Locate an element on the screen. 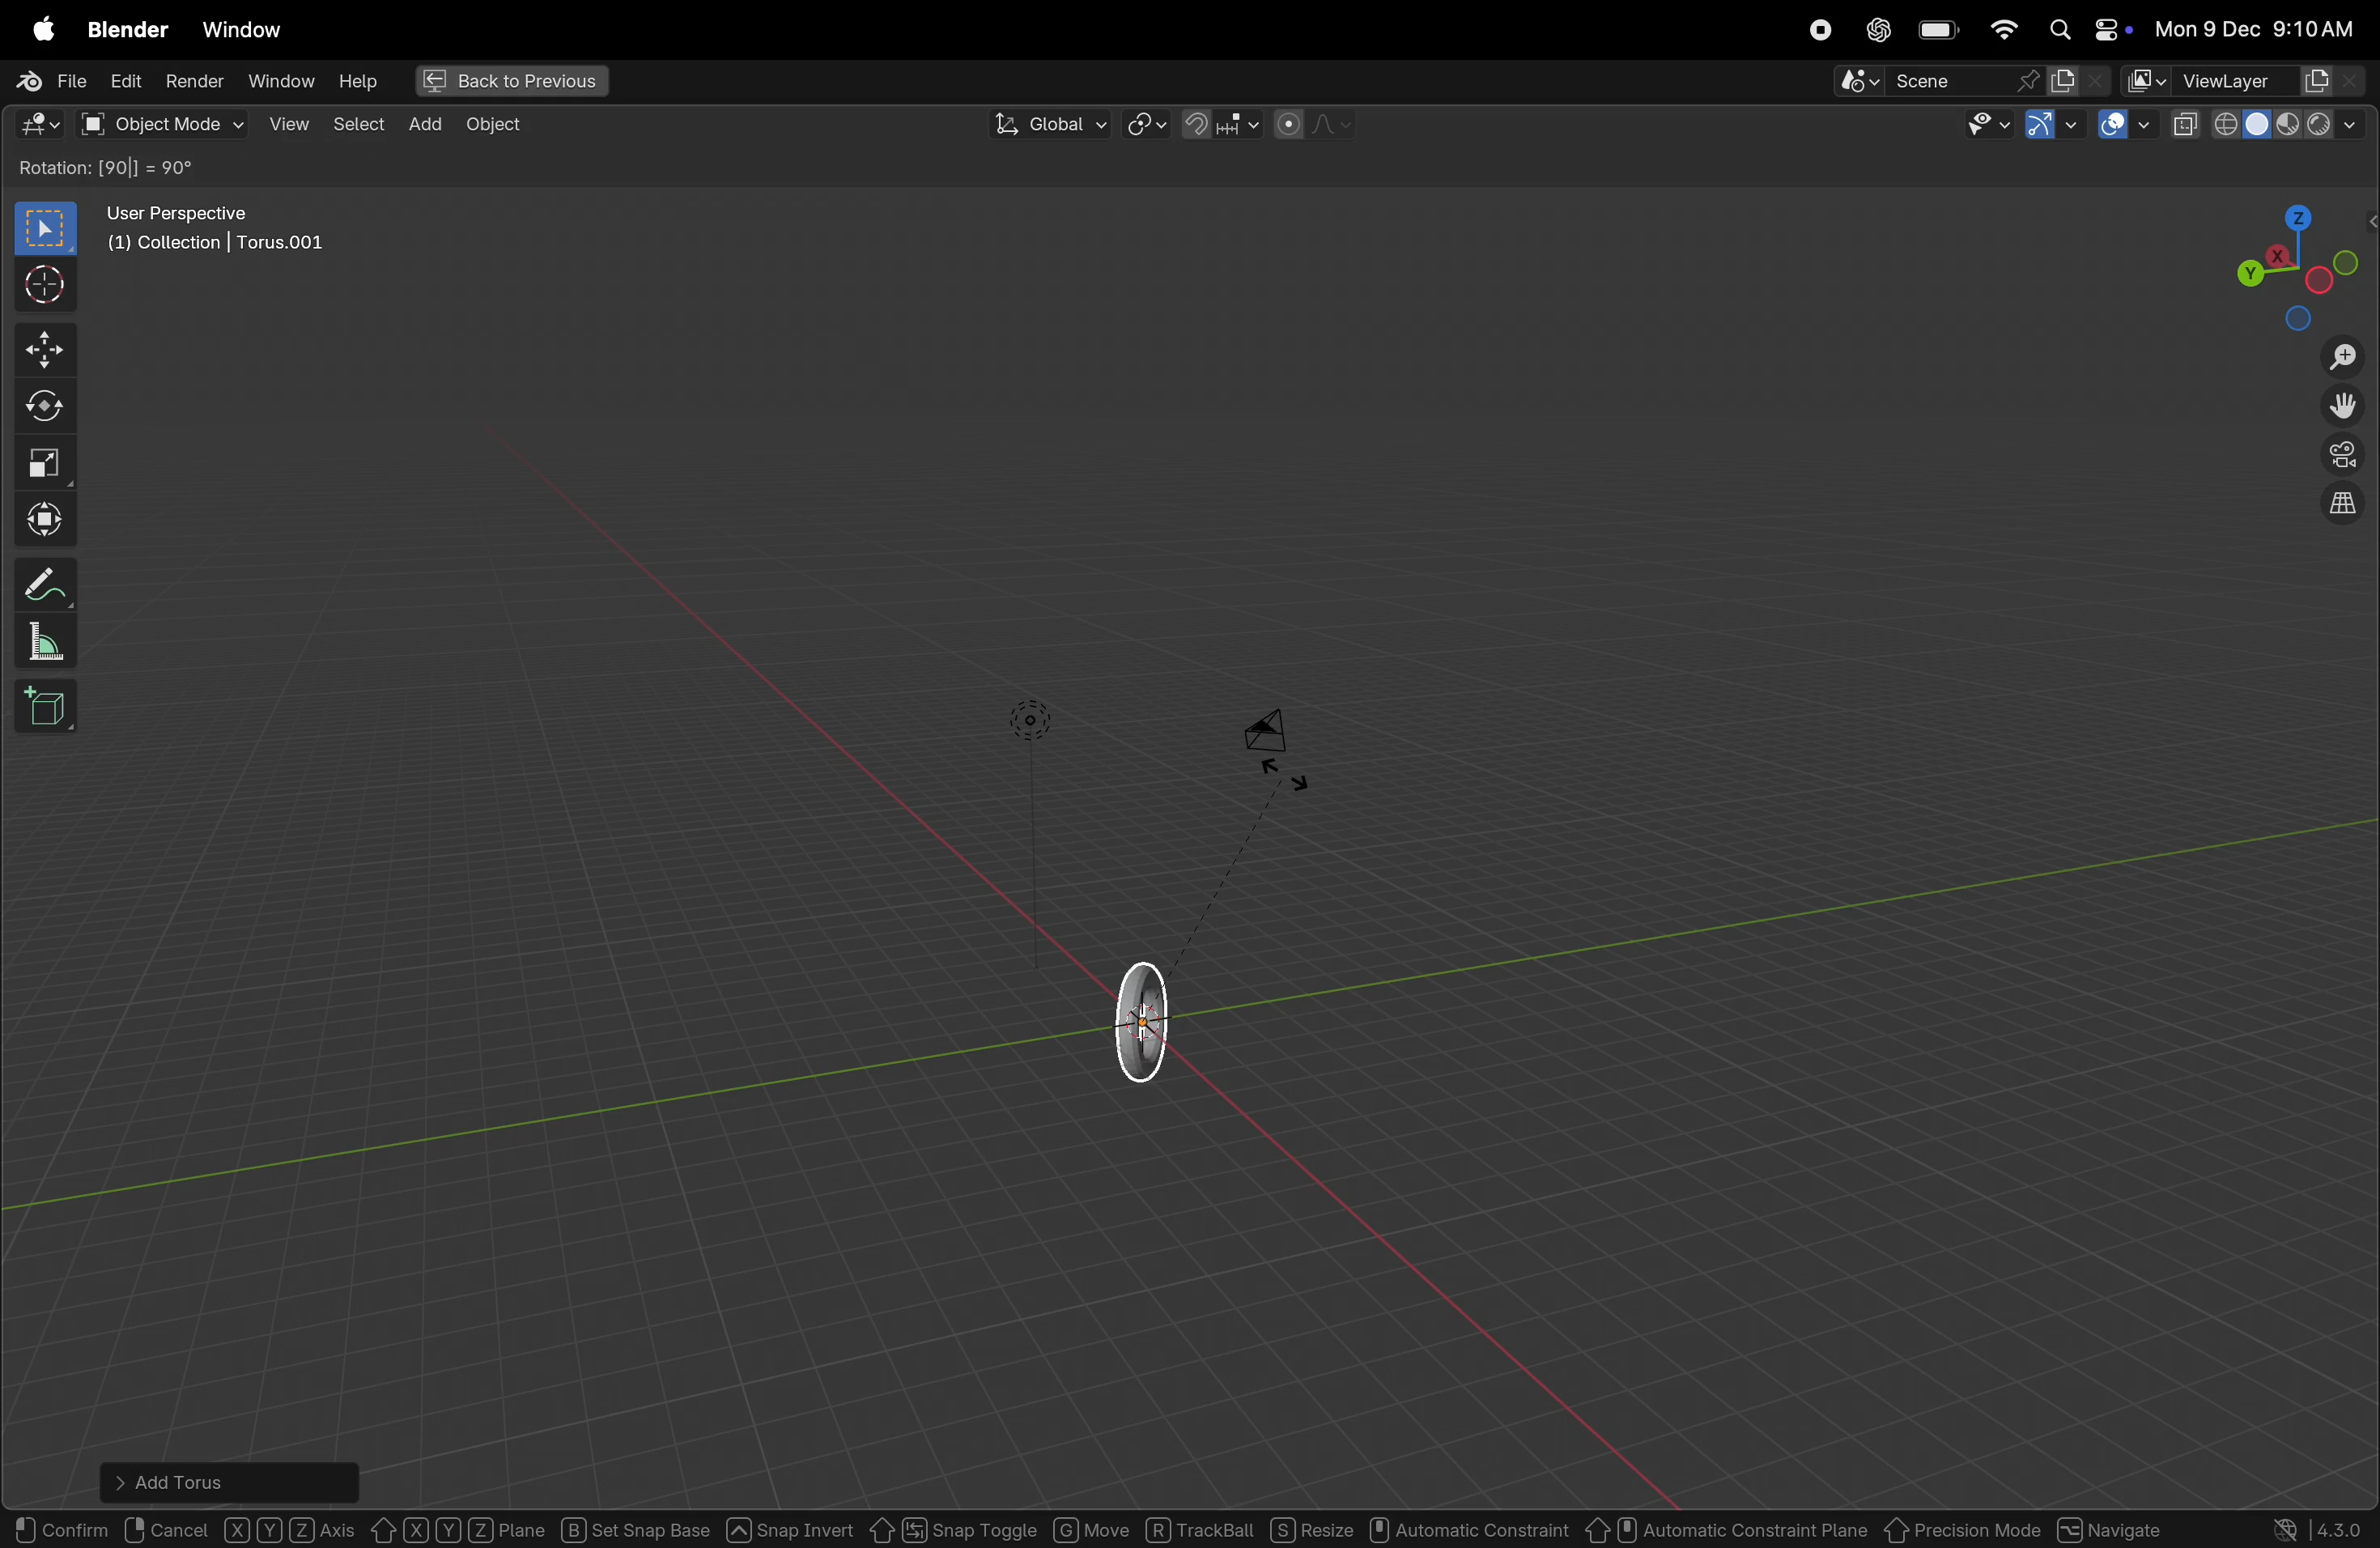 This screenshot has width=2380, height=1548. trackball is located at coordinates (1201, 1529).